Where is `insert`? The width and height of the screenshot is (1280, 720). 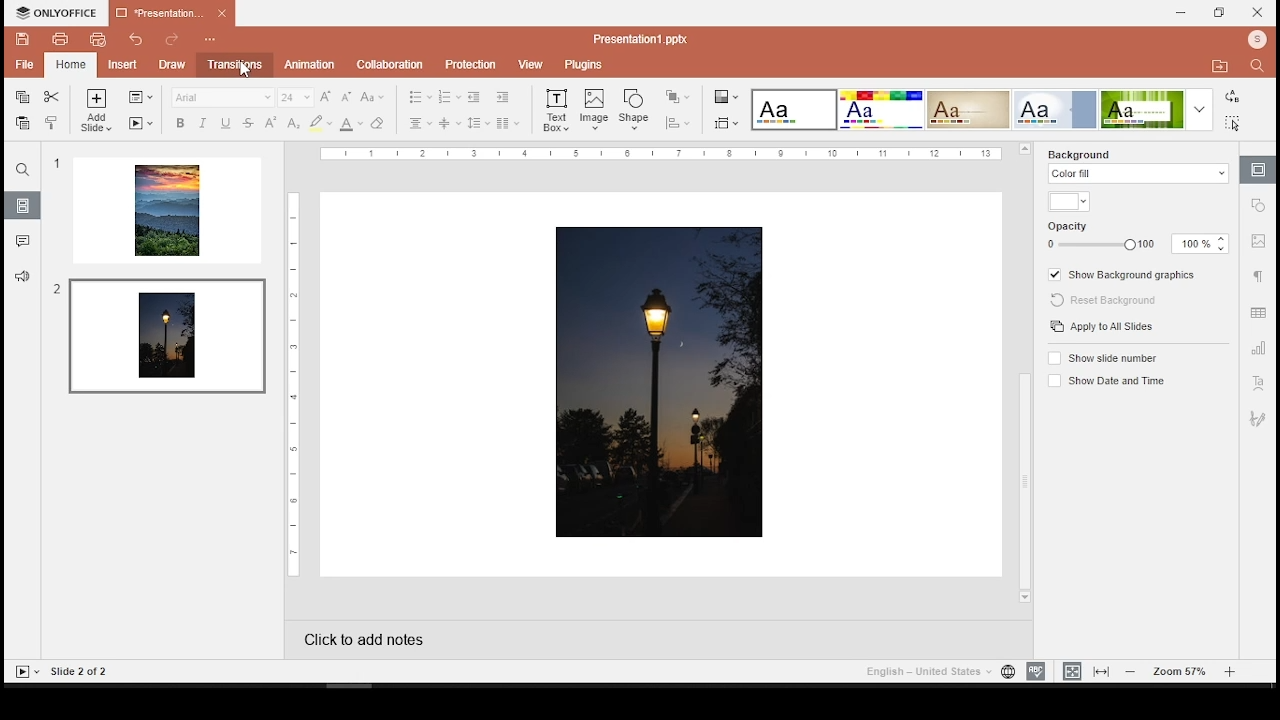 insert is located at coordinates (116, 65).